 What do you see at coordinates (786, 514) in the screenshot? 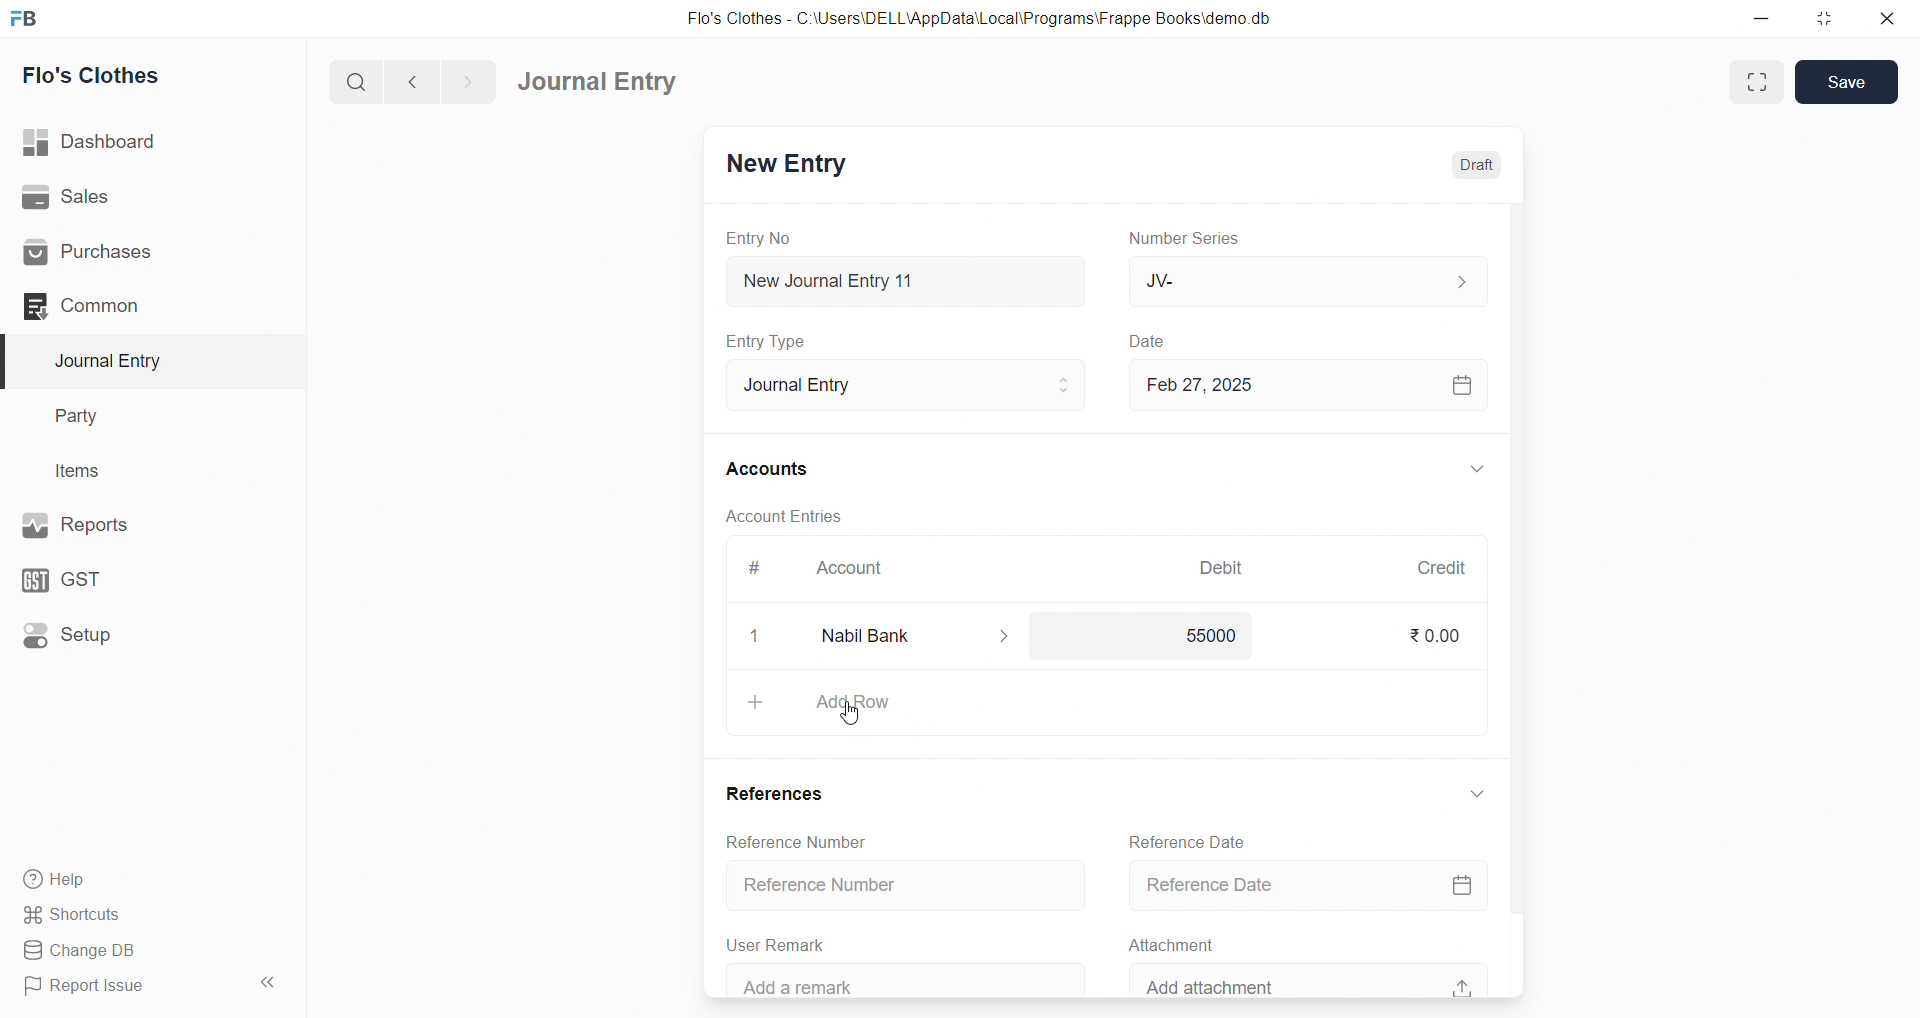
I see `Account Entries` at bounding box center [786, 514].